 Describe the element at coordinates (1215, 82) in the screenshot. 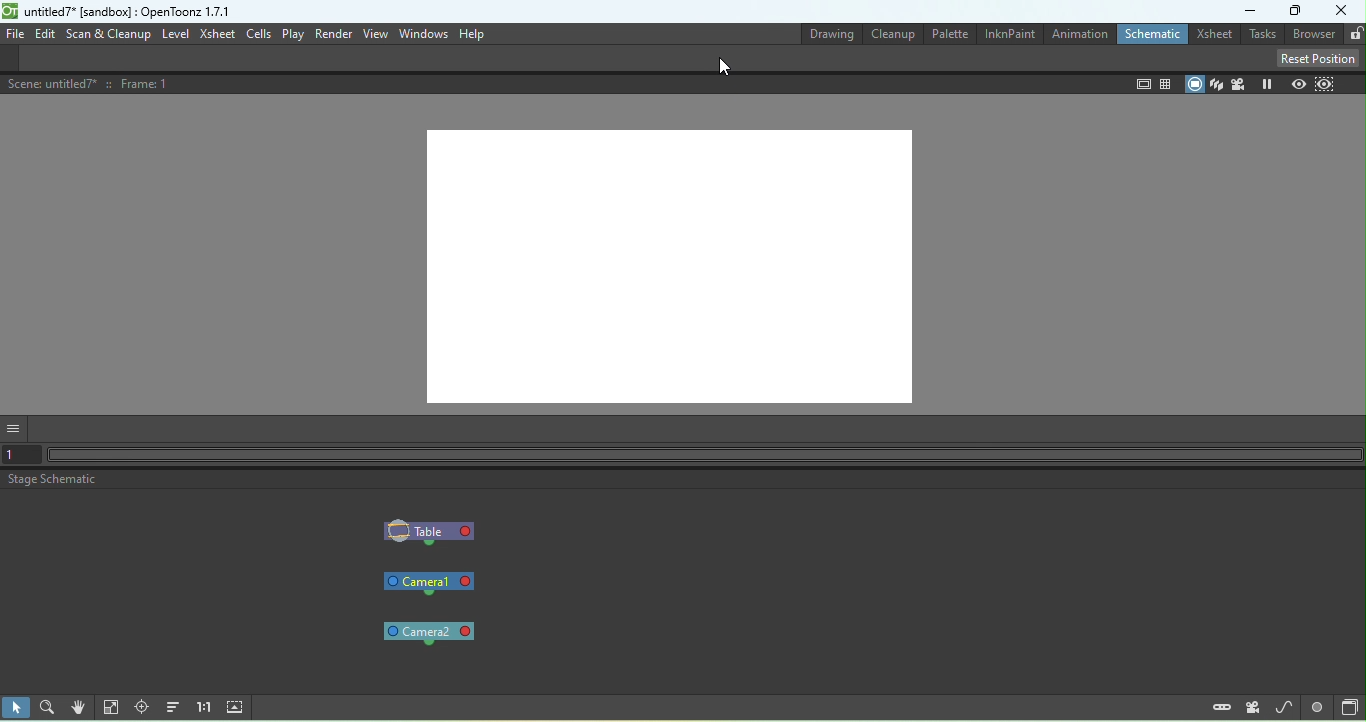

I see `3D view` at that location.